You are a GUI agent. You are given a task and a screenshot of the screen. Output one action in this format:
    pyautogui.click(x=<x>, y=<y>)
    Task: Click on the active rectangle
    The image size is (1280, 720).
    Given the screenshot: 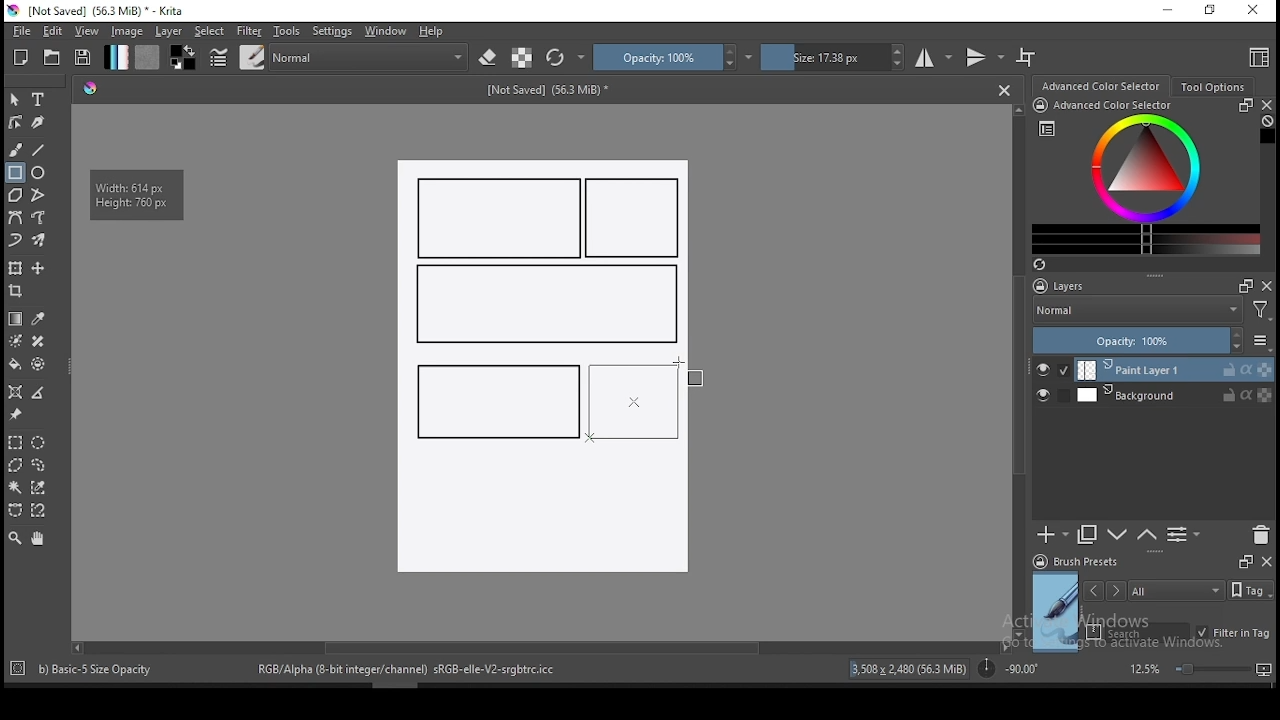 What is the action you would take?
    pyautogui.click(x=632, y=403)
    